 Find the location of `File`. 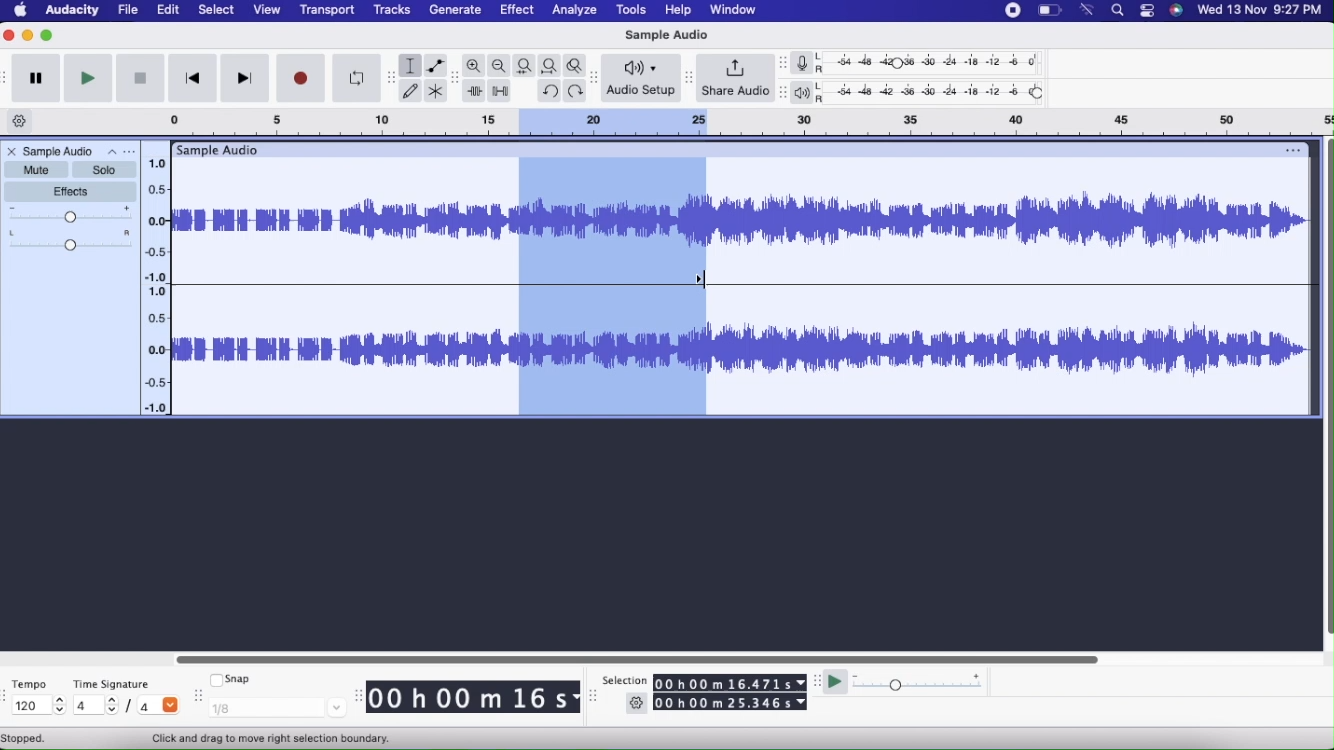

File is located at coordinates (130, 10).